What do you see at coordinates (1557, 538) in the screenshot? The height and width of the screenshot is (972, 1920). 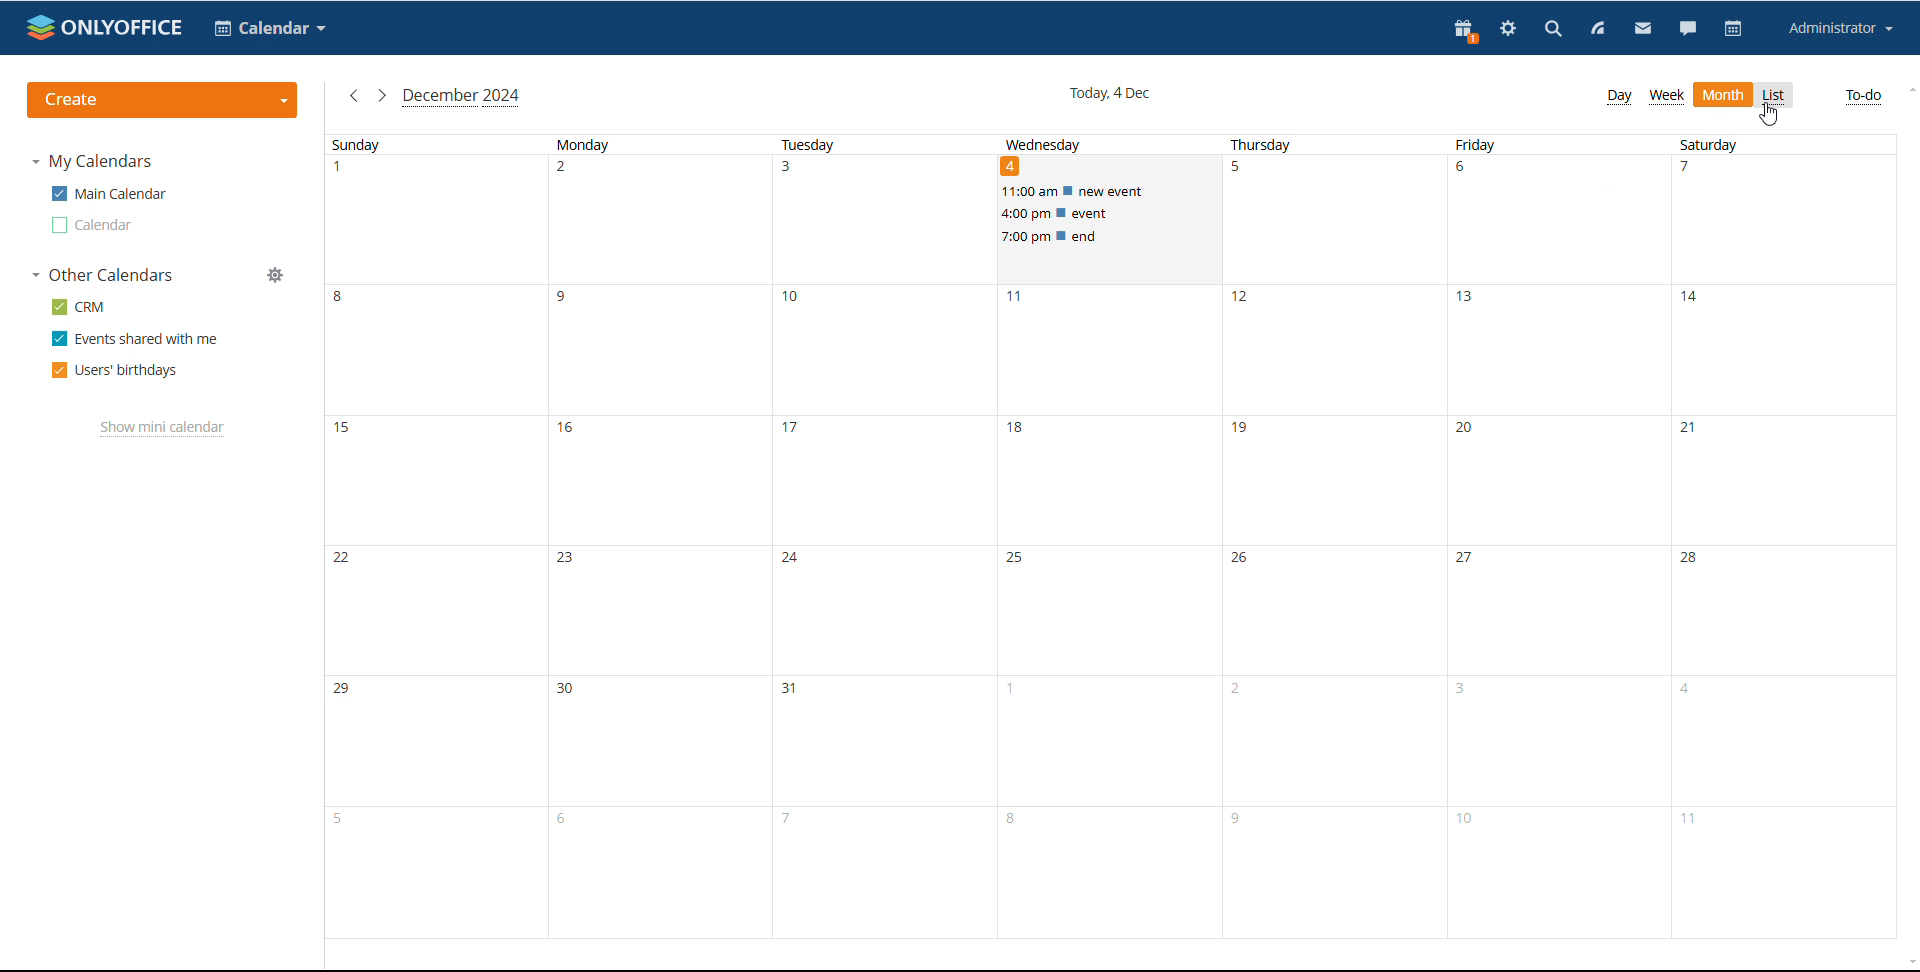 I see `friday` at bounding box center [1557, 538].